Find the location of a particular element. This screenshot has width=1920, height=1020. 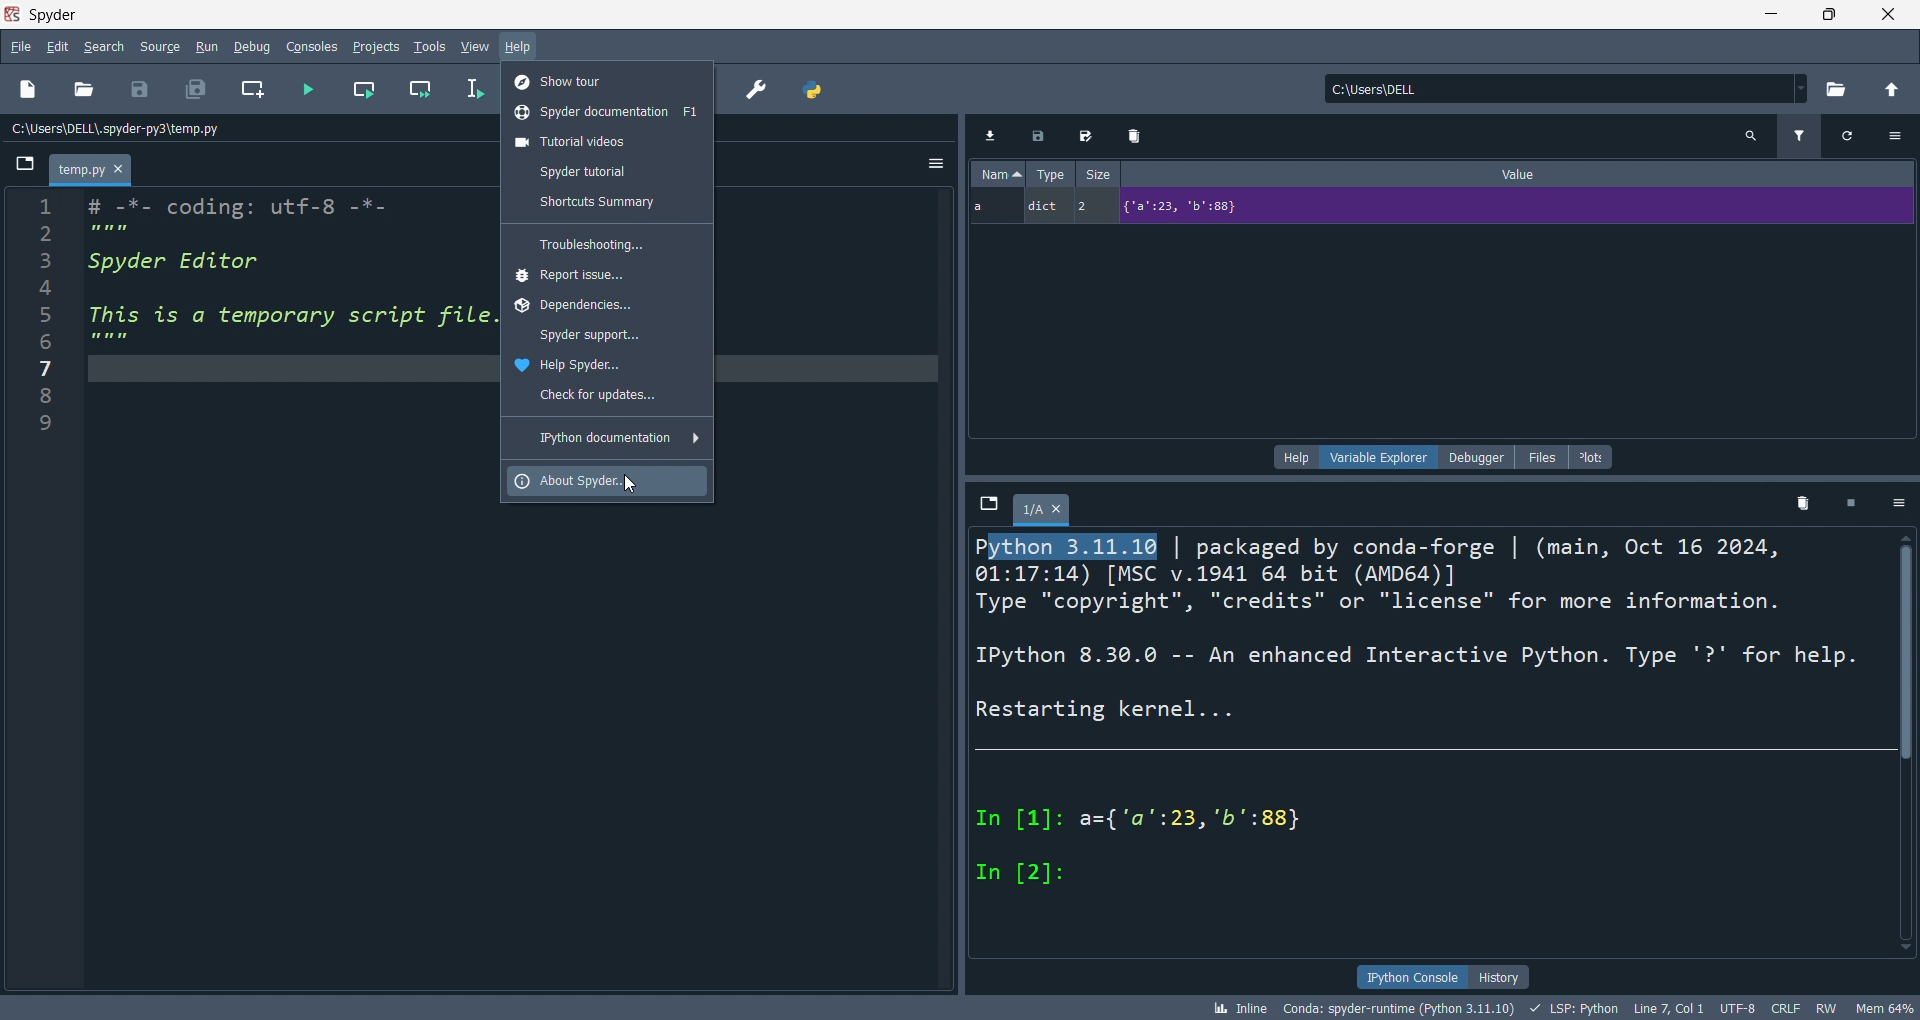

minimize is located at coordinates (1768, 15).